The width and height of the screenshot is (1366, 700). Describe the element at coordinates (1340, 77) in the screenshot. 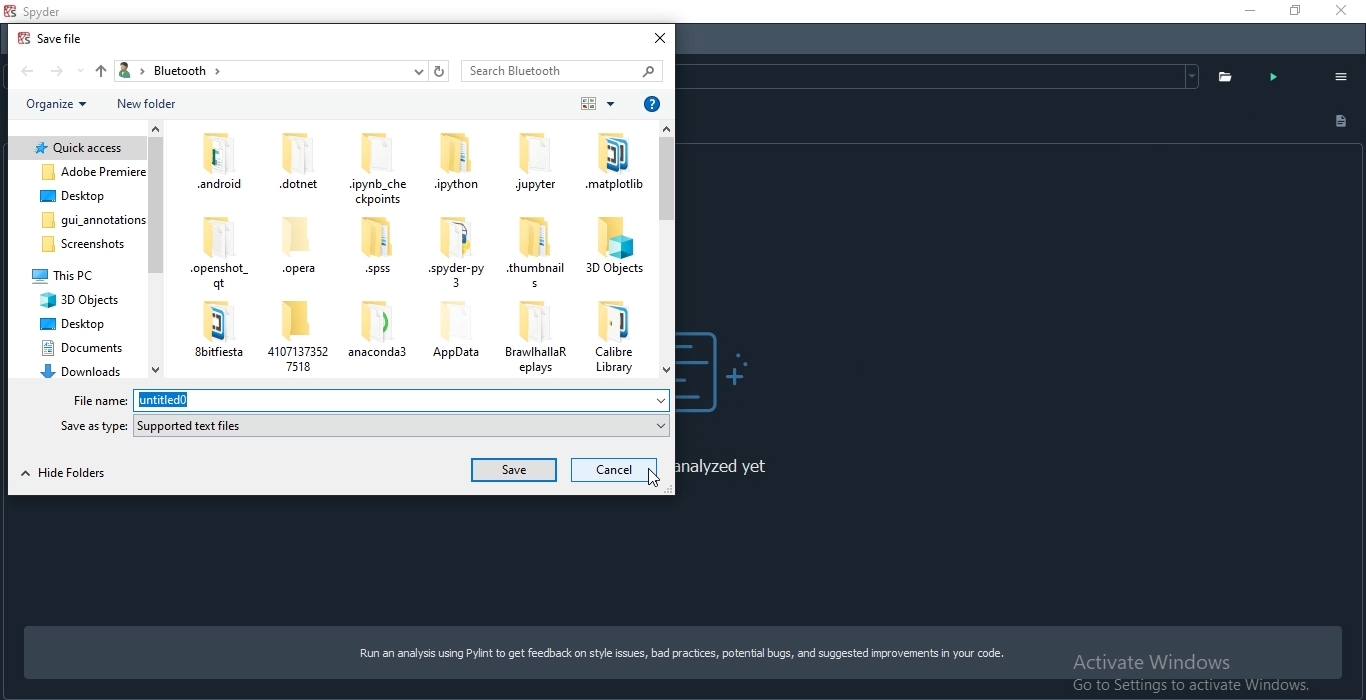

I see `options` at that location.